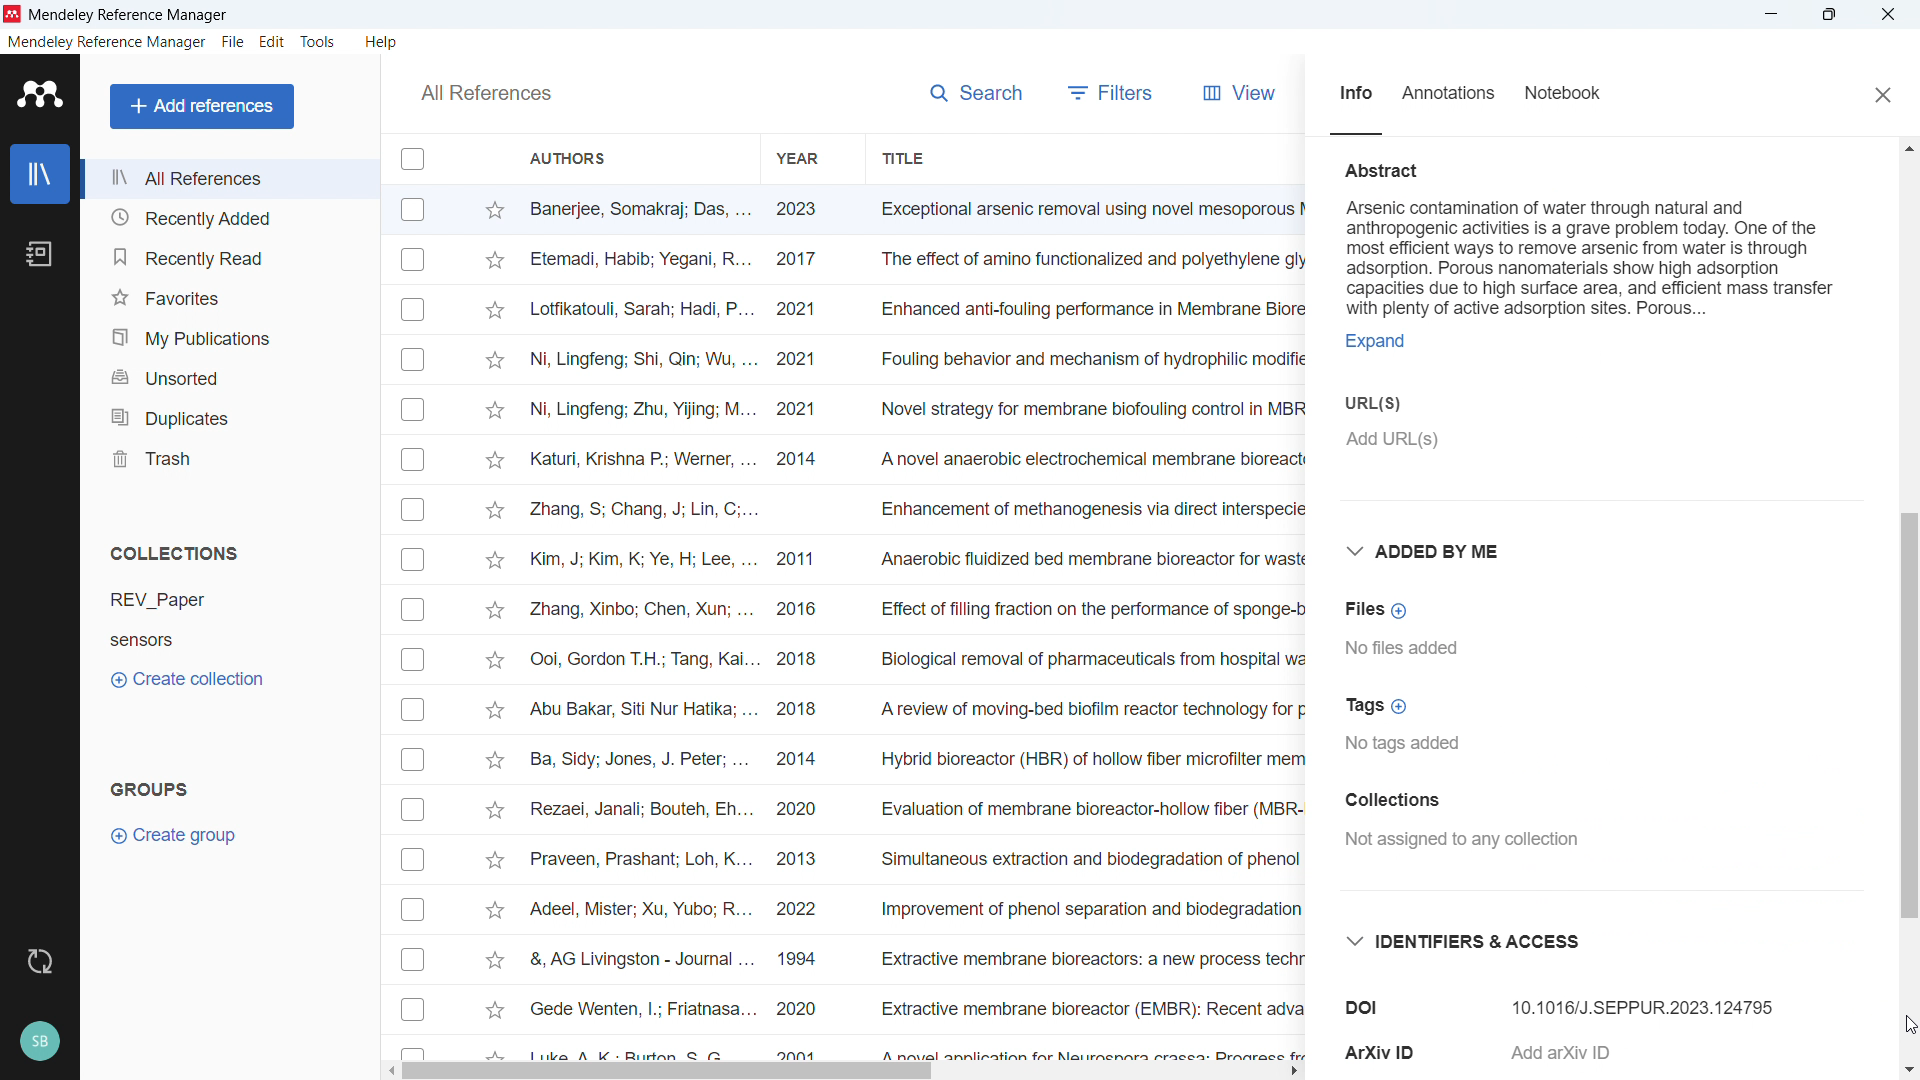 Image resolution: width=1920 pixels, height=1080 pixels. What do you see at coordinates (805, 261) in the screenshot?
I see `2017` at bounding box center [805, 261].